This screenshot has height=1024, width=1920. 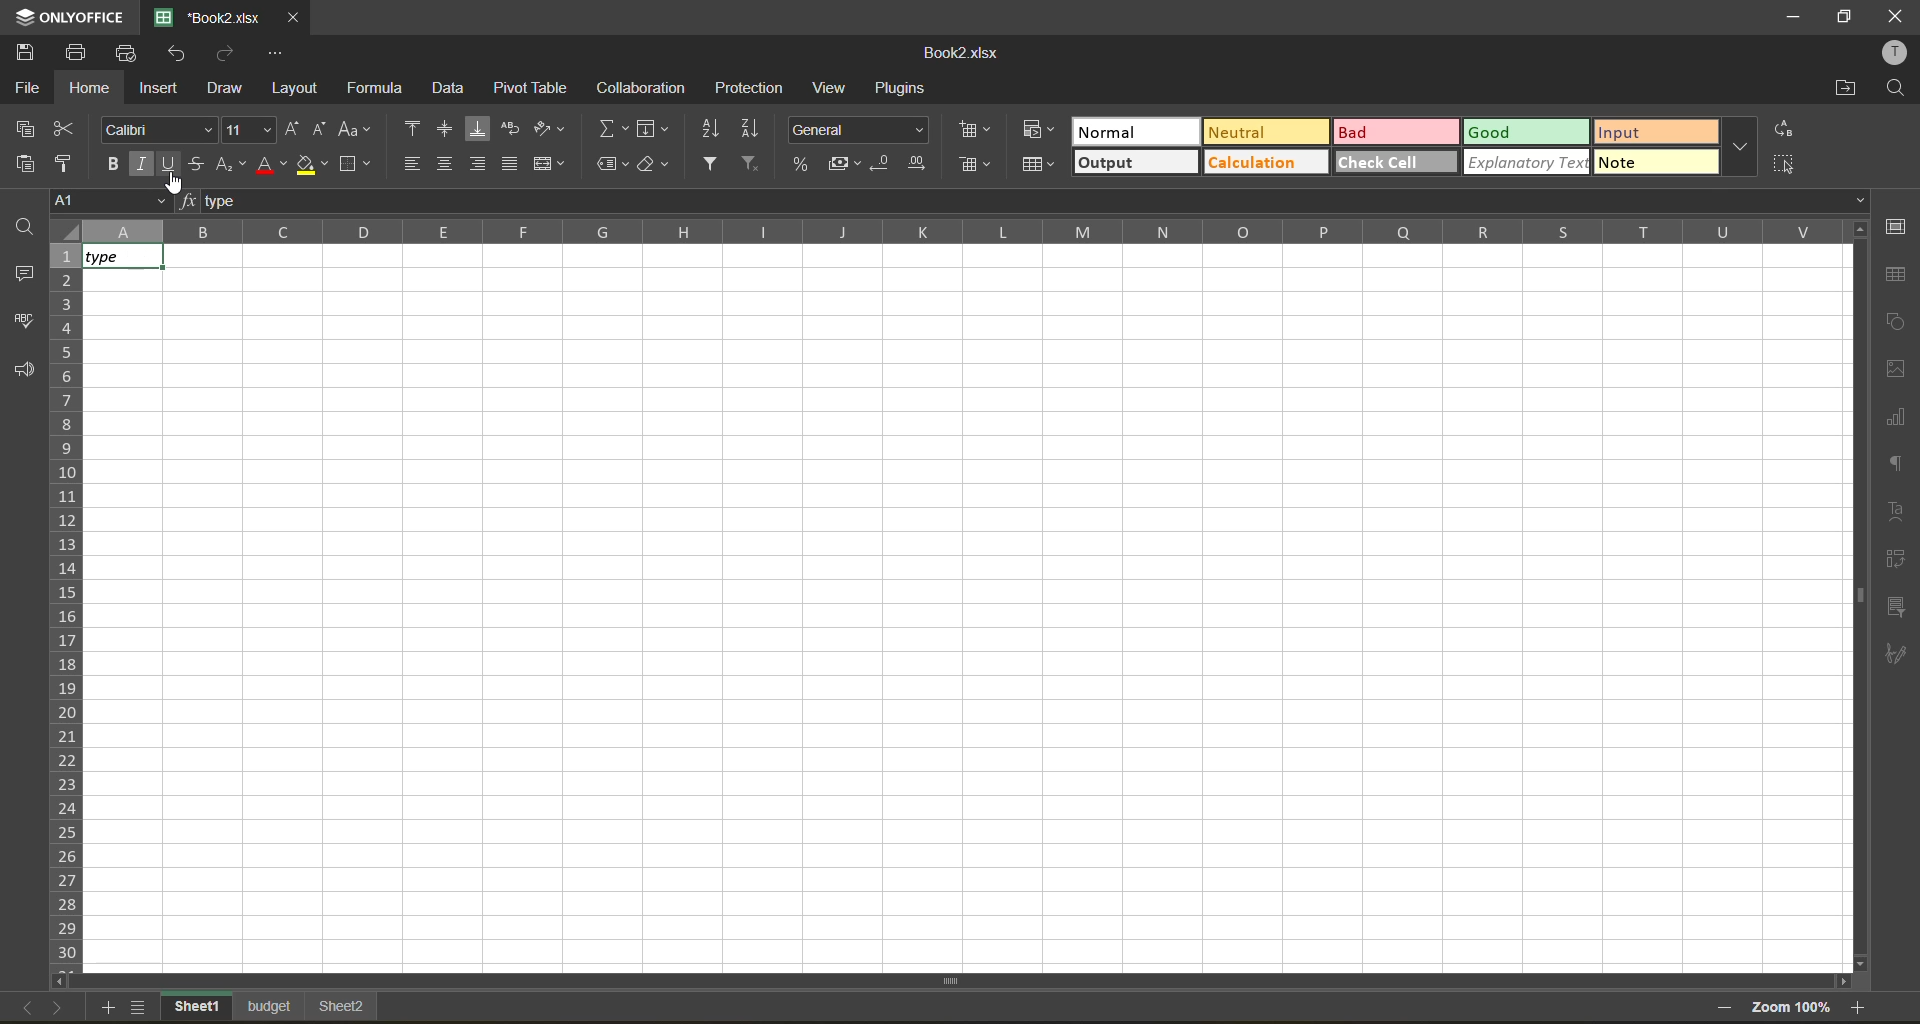 What do you see at coordinates (23, 270) in the screenshot?
I see `comments` at bounding box center [23, 270].